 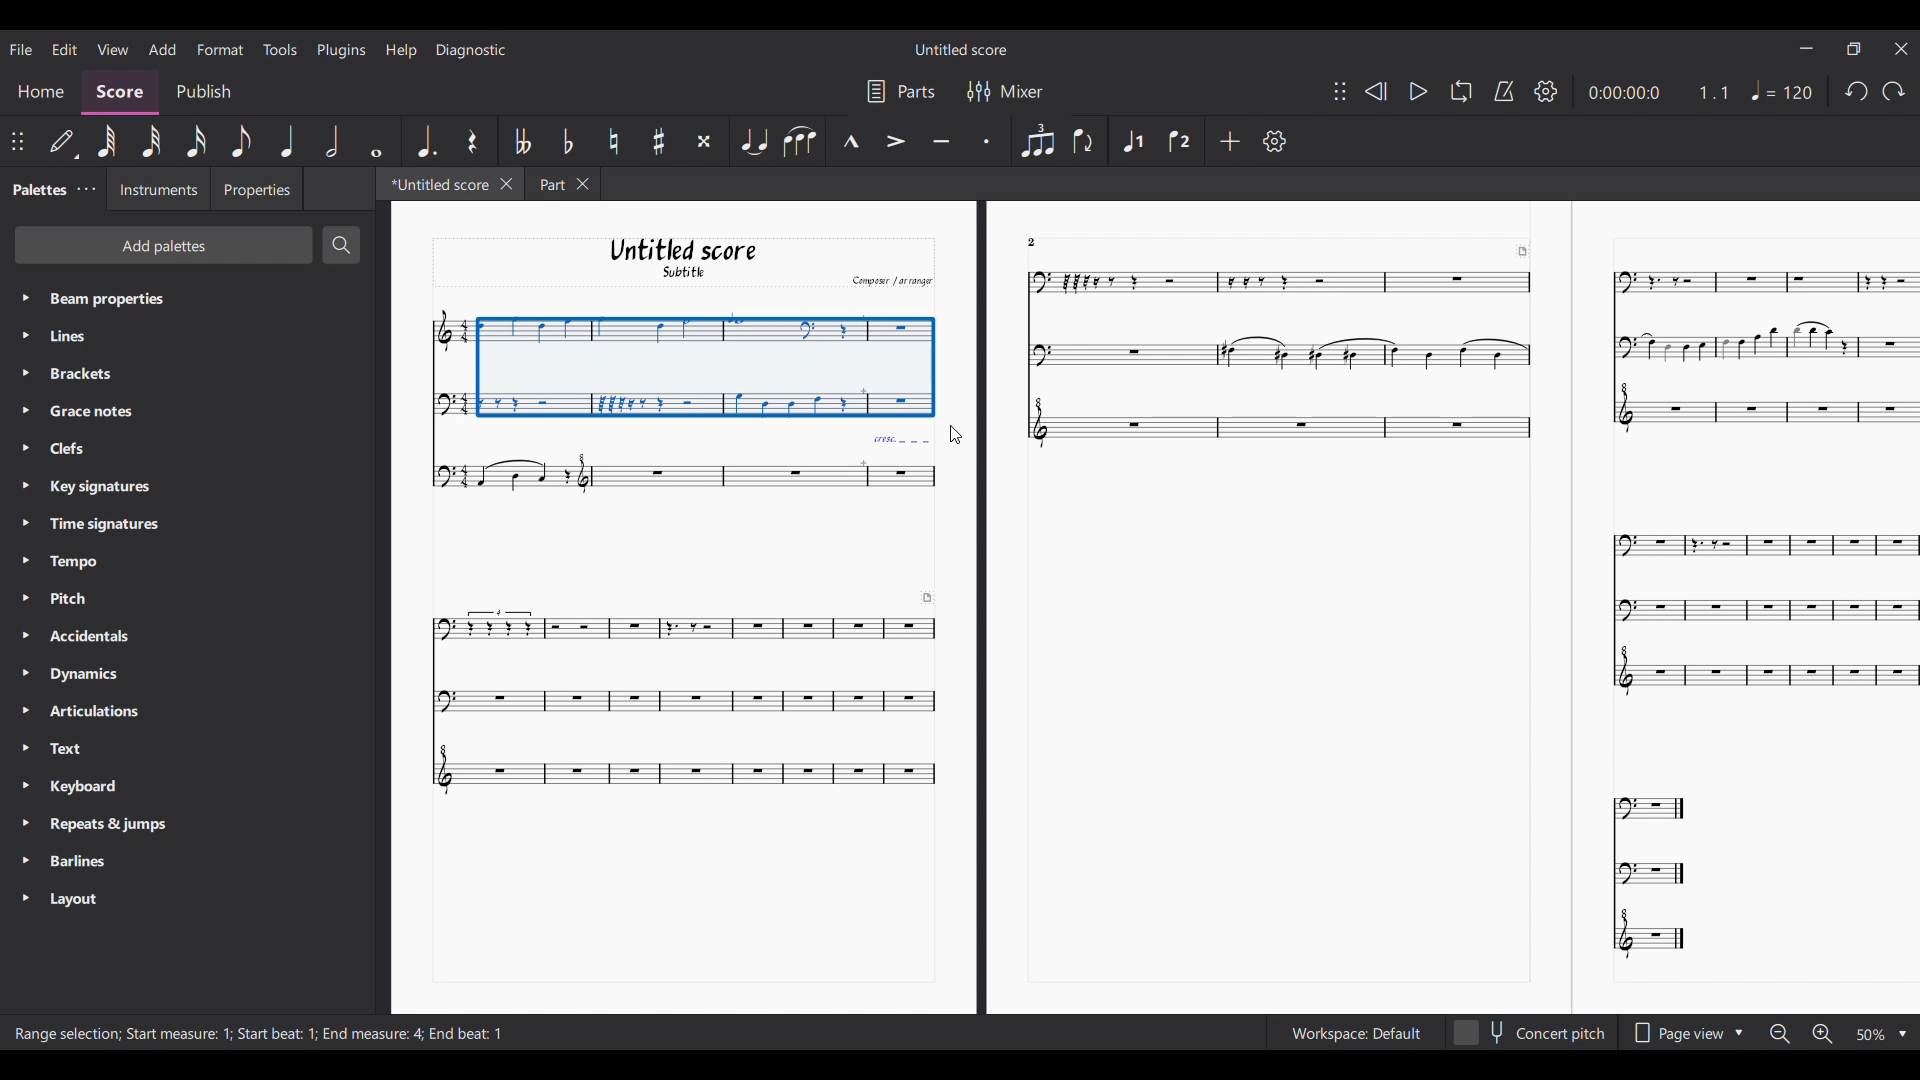 I want to click on Zoom options, so click(x=1870, y=1035).